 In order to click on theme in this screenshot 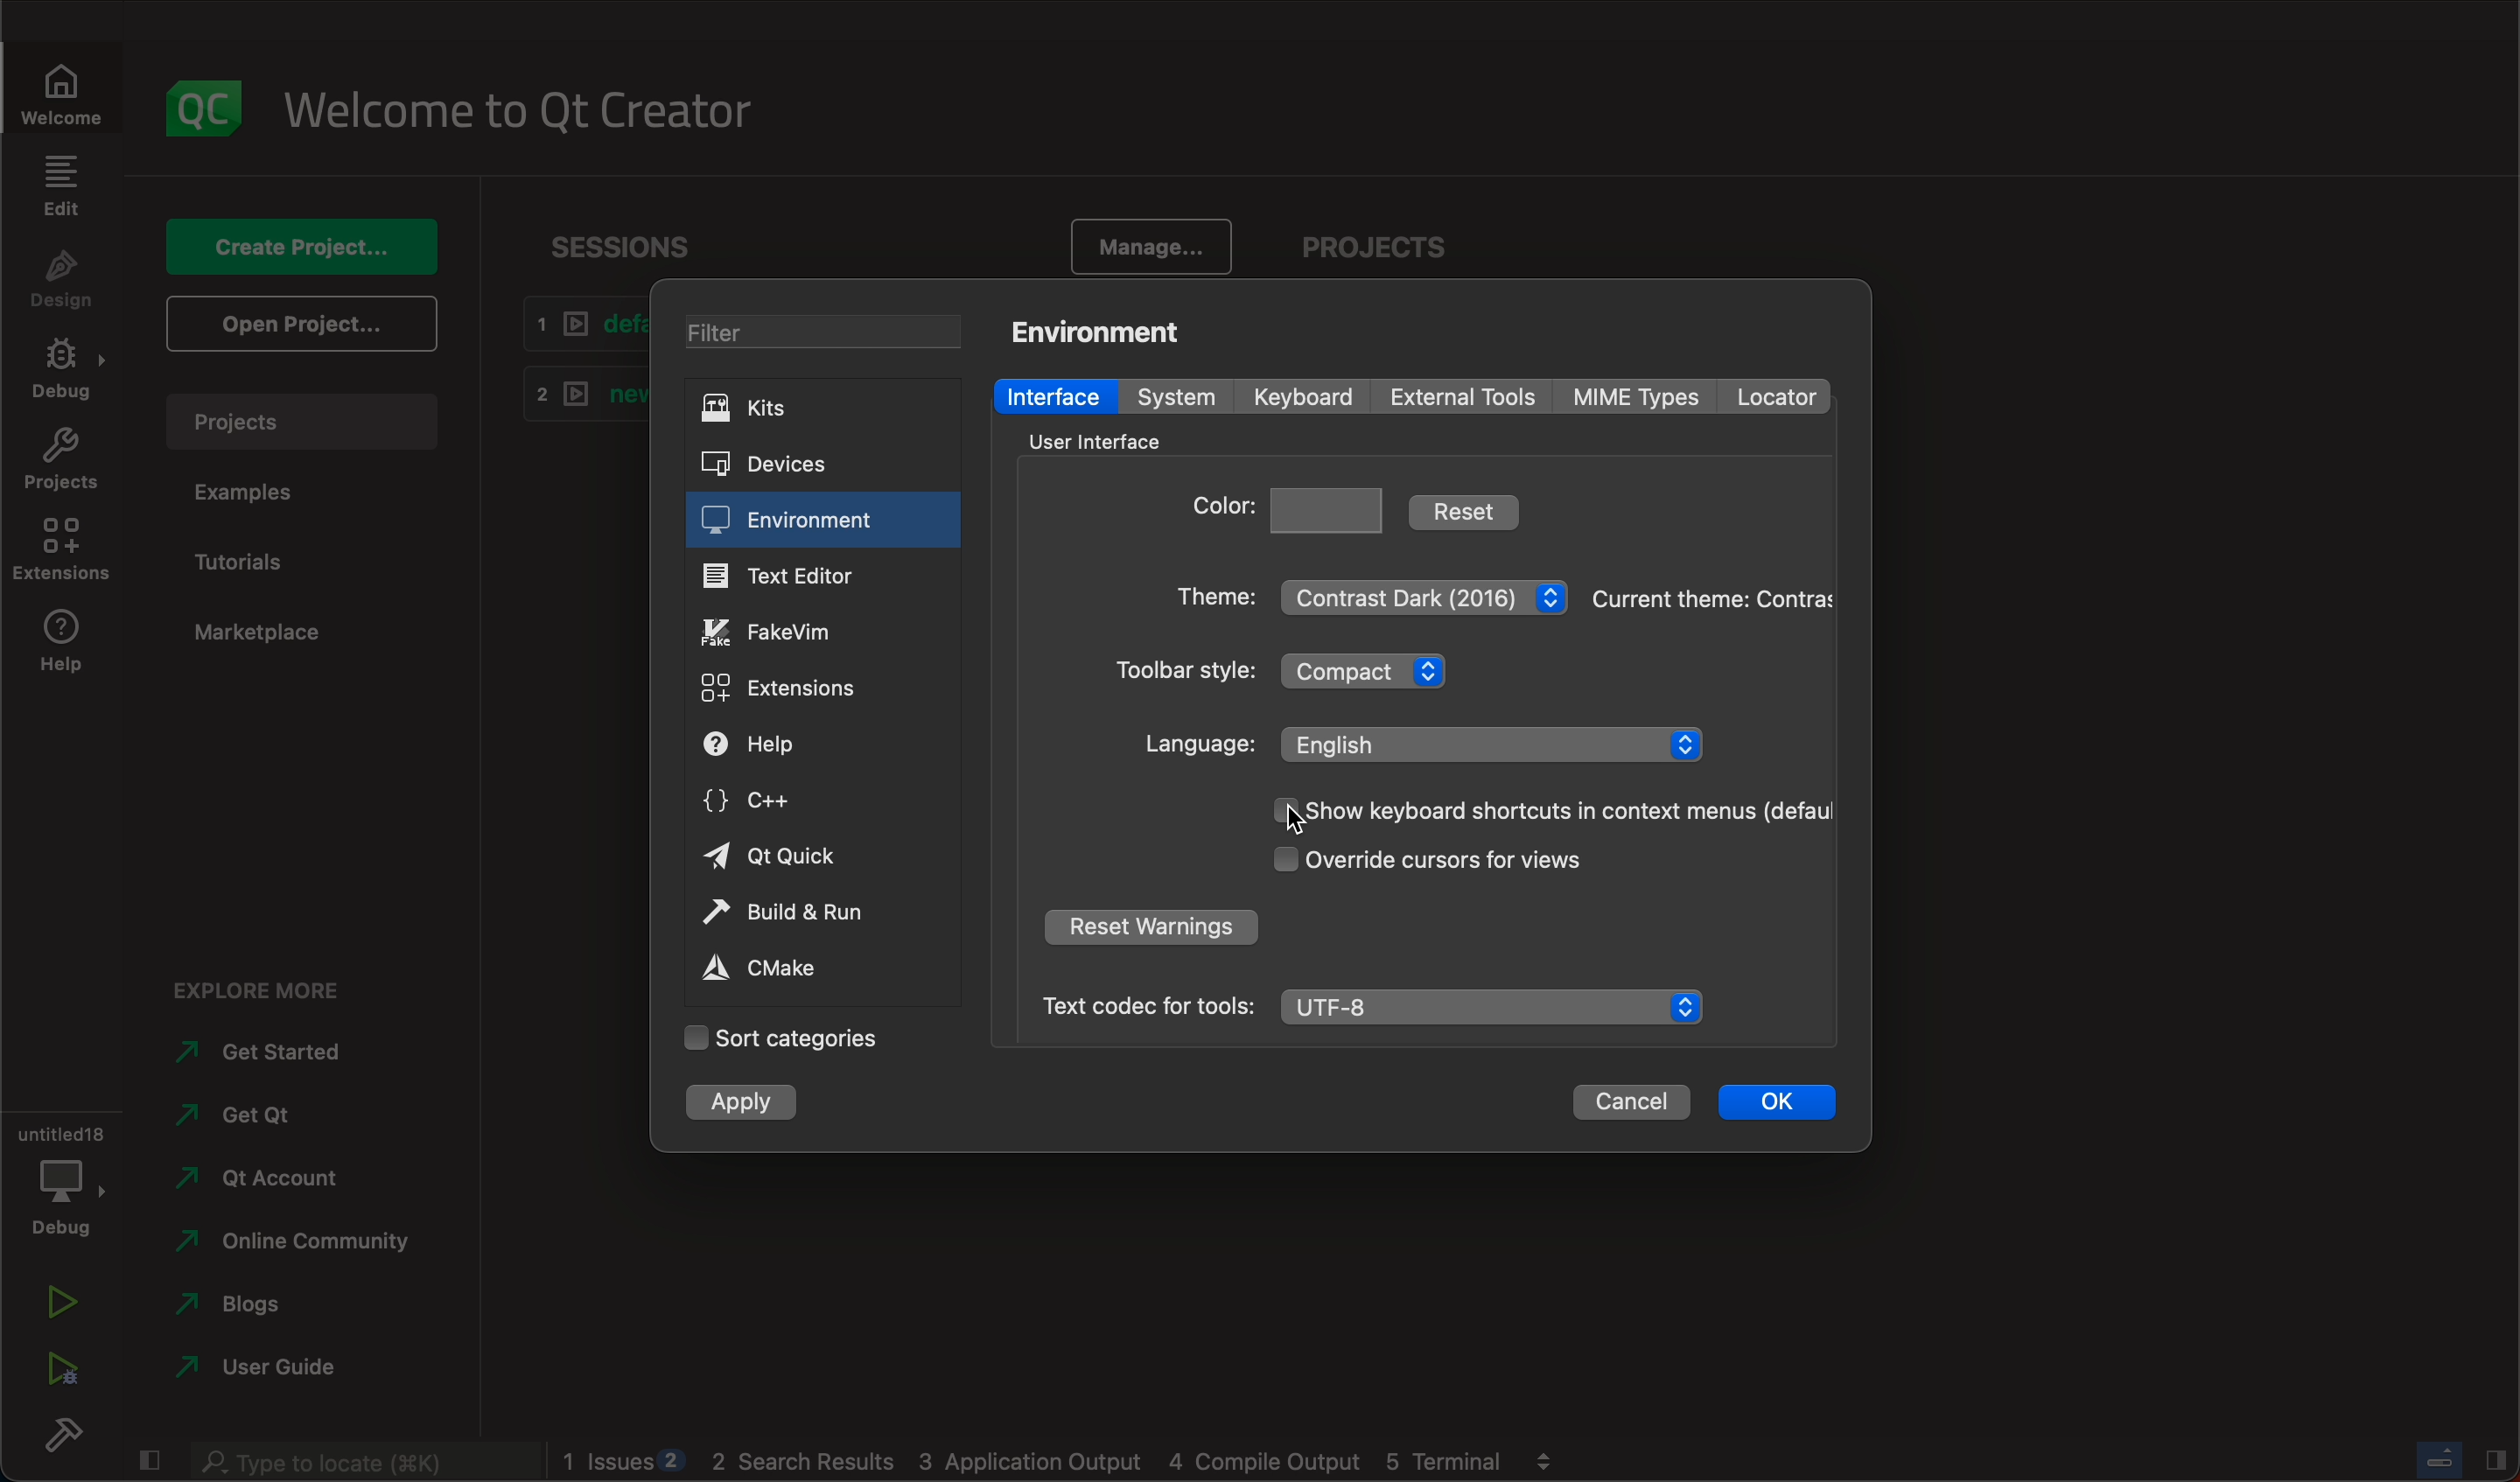, I will do `click(1370, 592)`.